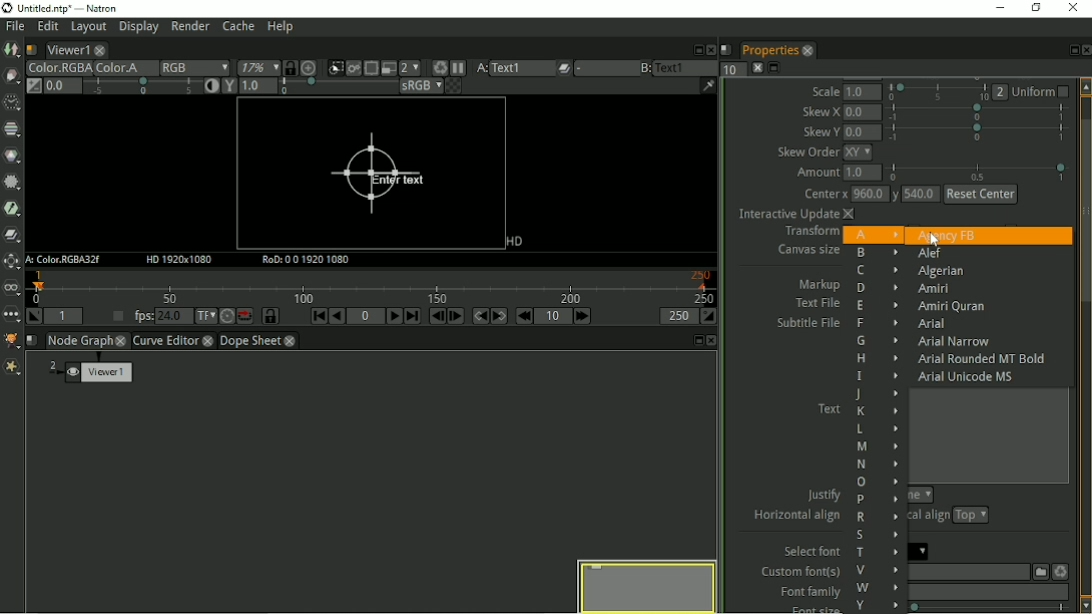 Image resolution: width=1092 pixels, height=614 pixels. What do you see at coordinates (307, 260) in the screenshot?
I see `RoD` at bounding box center [307, 260].